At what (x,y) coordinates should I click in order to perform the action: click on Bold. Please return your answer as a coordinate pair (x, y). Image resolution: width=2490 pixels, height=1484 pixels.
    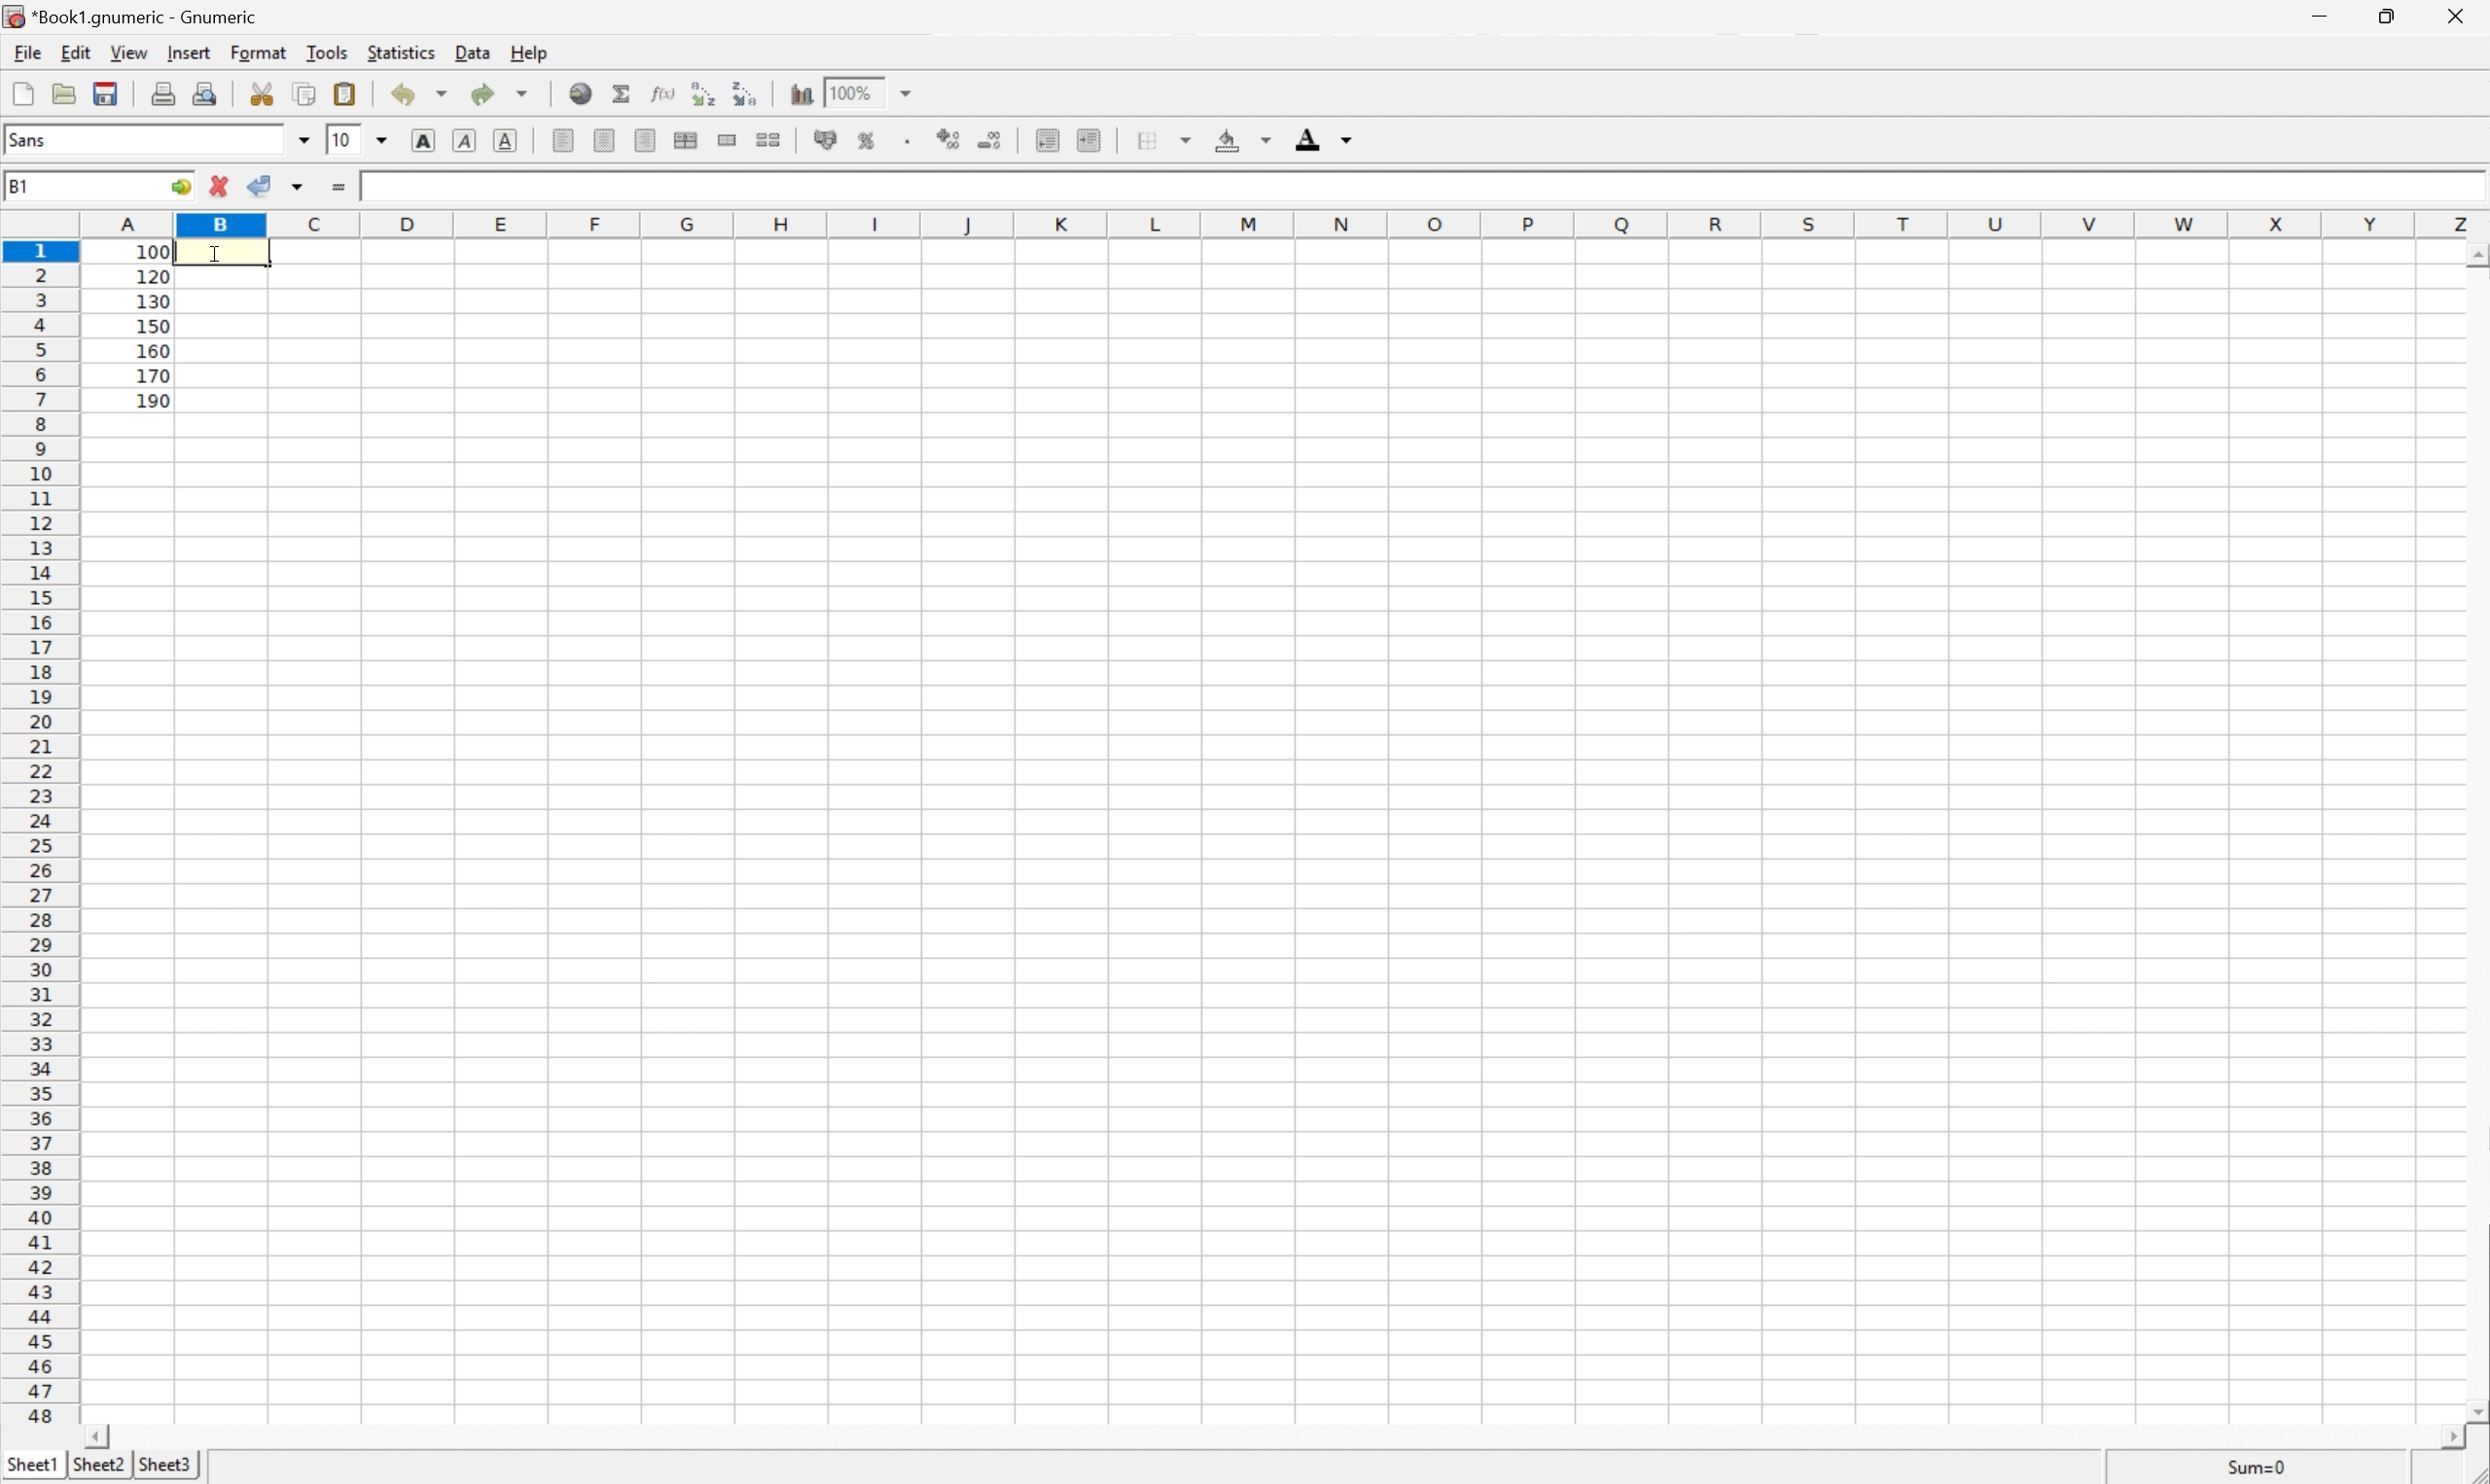
    Looking at the image, I should click on (425, 144).